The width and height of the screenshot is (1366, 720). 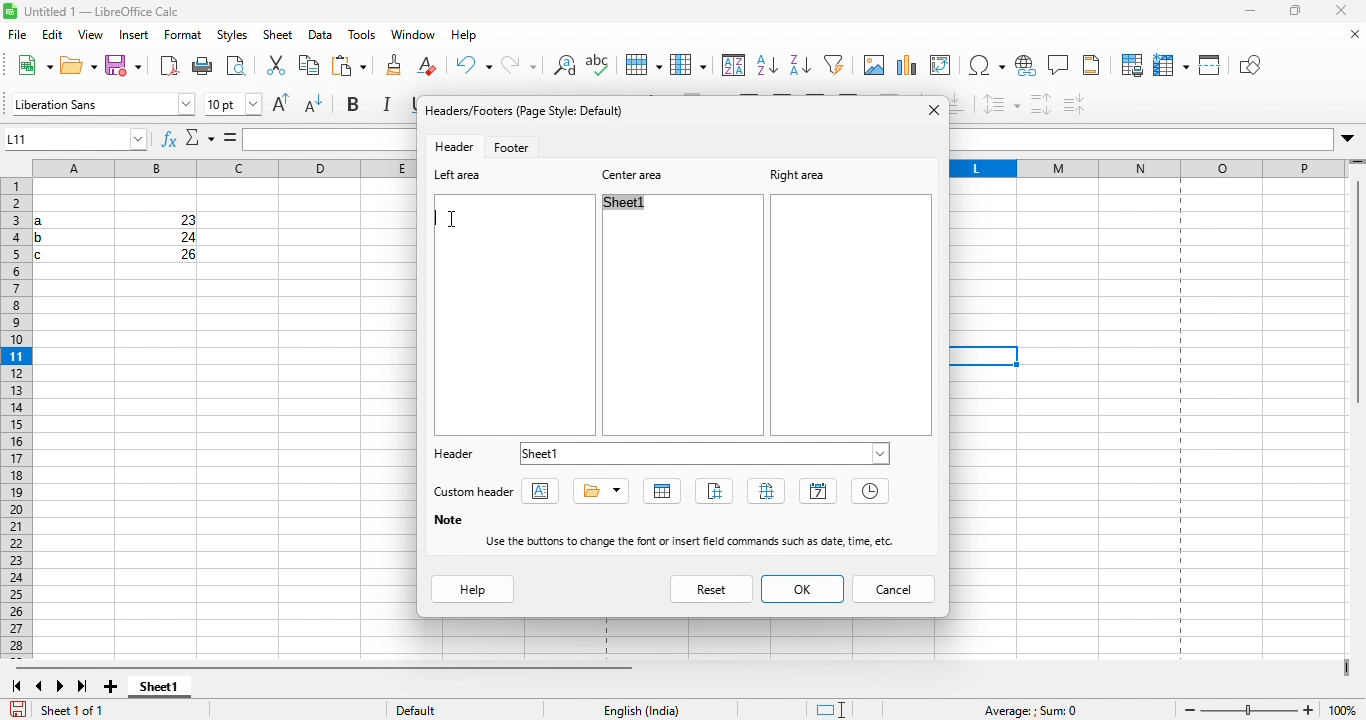 What do you see at coordinates (870, 67) in the screenshot?
I see `chat` at bounding box center [870, 67].